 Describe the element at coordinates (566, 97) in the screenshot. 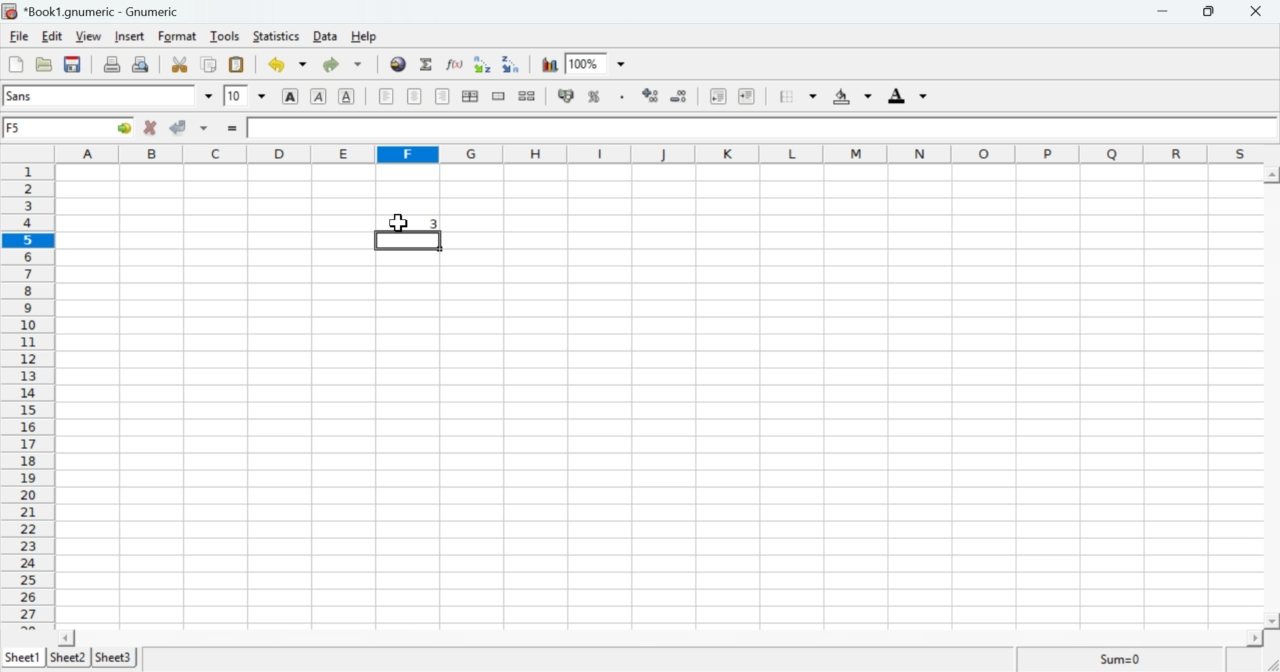

I see `Format the selection as accounting` at that location.